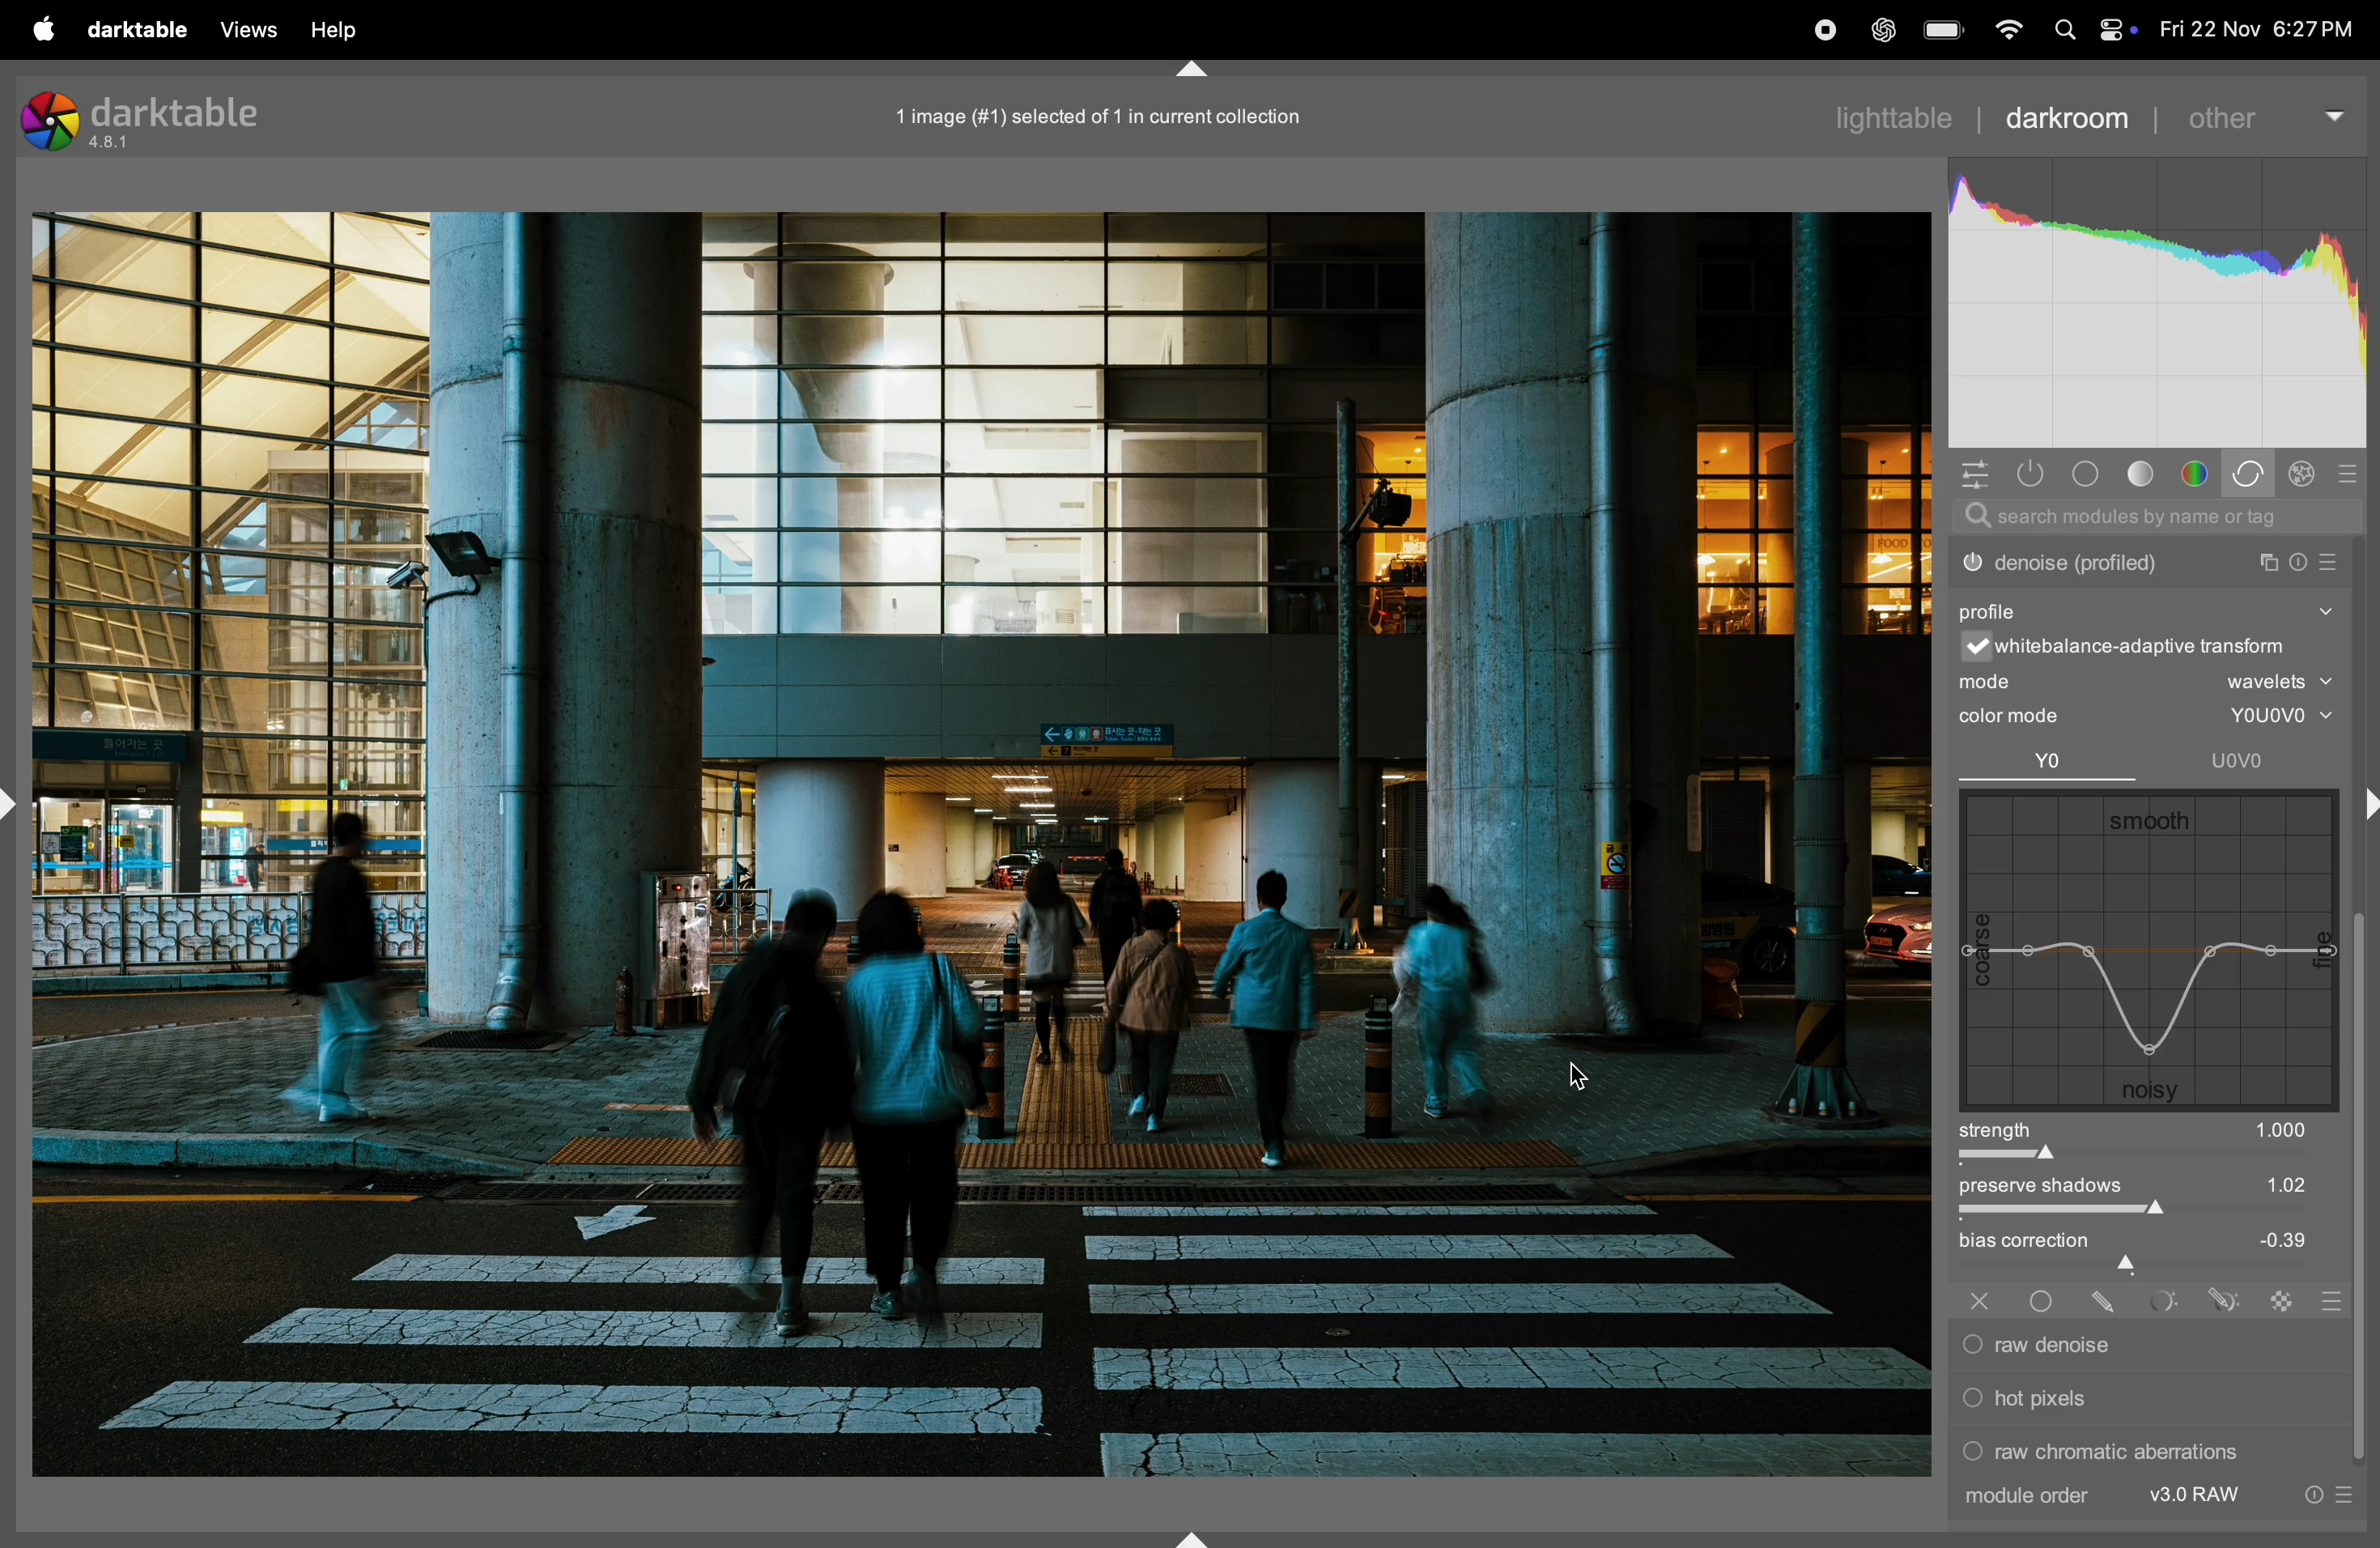  What do you see at coordinates (2353, 1495) in the screenshot?
I see `presets` at bounding box center [2353, 1495].